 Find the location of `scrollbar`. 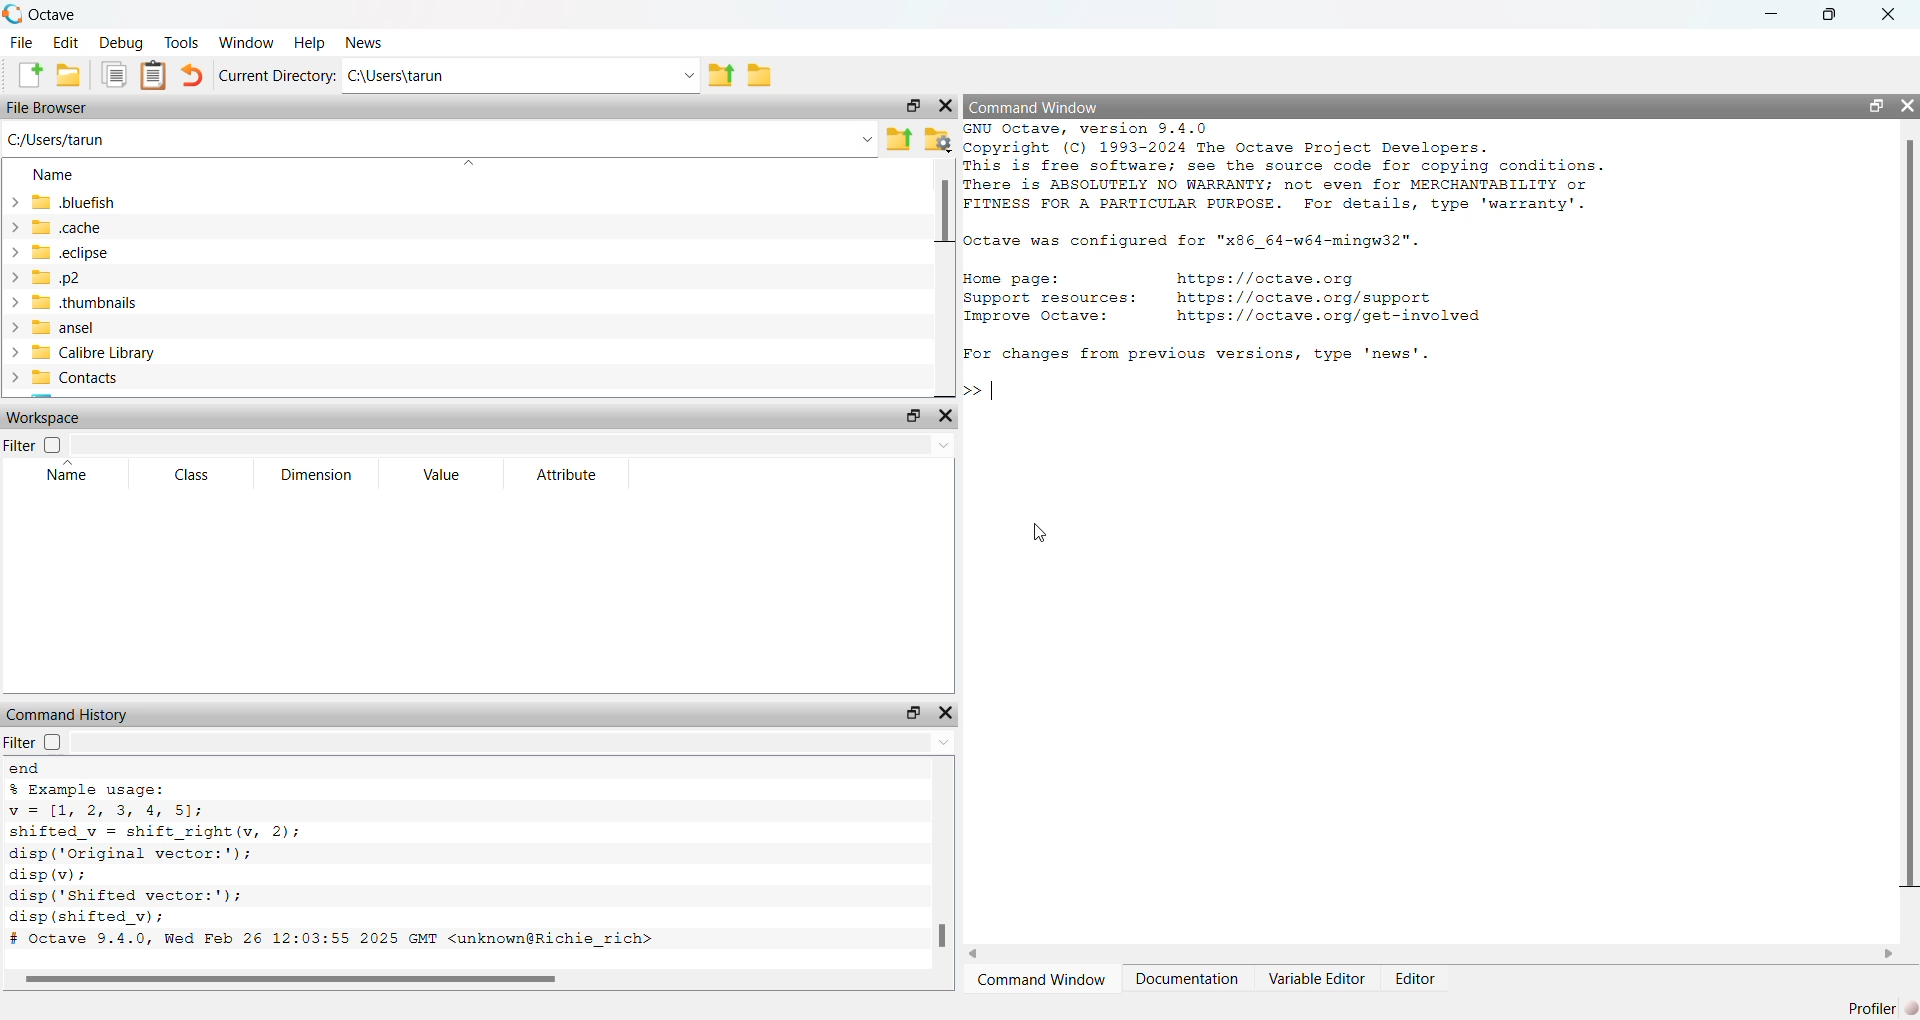

scrollbar is located at coordinates (941, 907).